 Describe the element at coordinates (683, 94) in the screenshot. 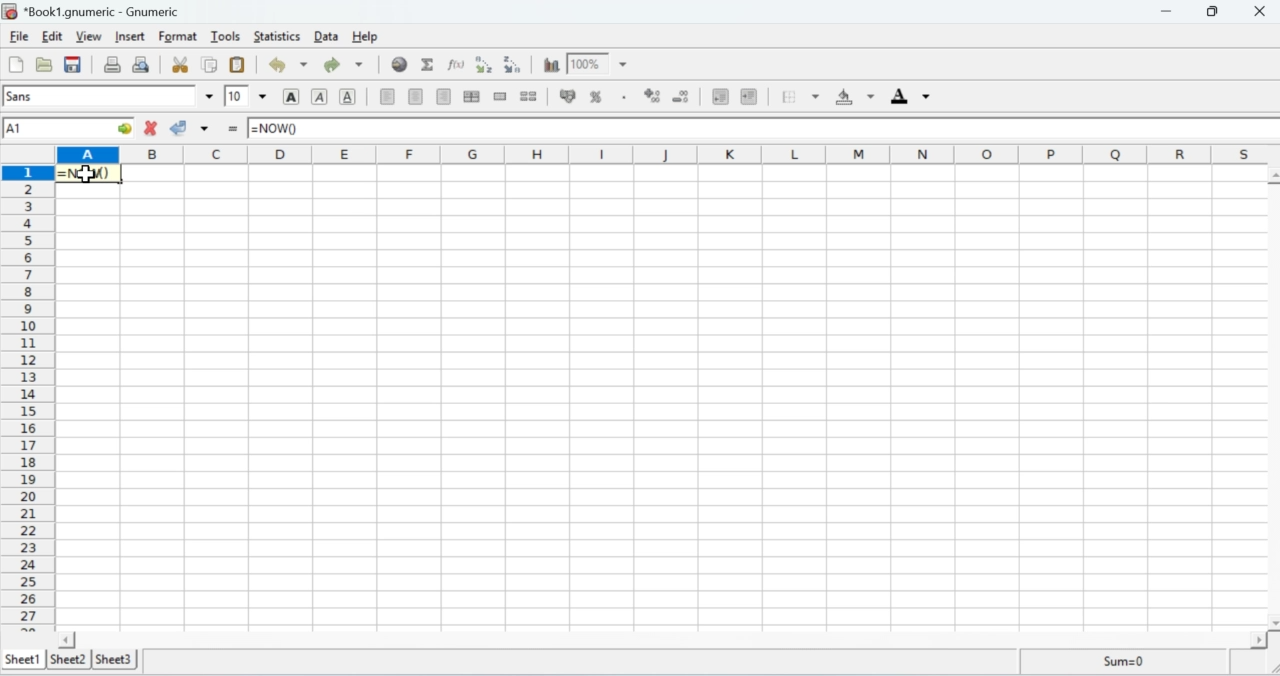

I see `Decrease the number of decimals displayed` at that location.